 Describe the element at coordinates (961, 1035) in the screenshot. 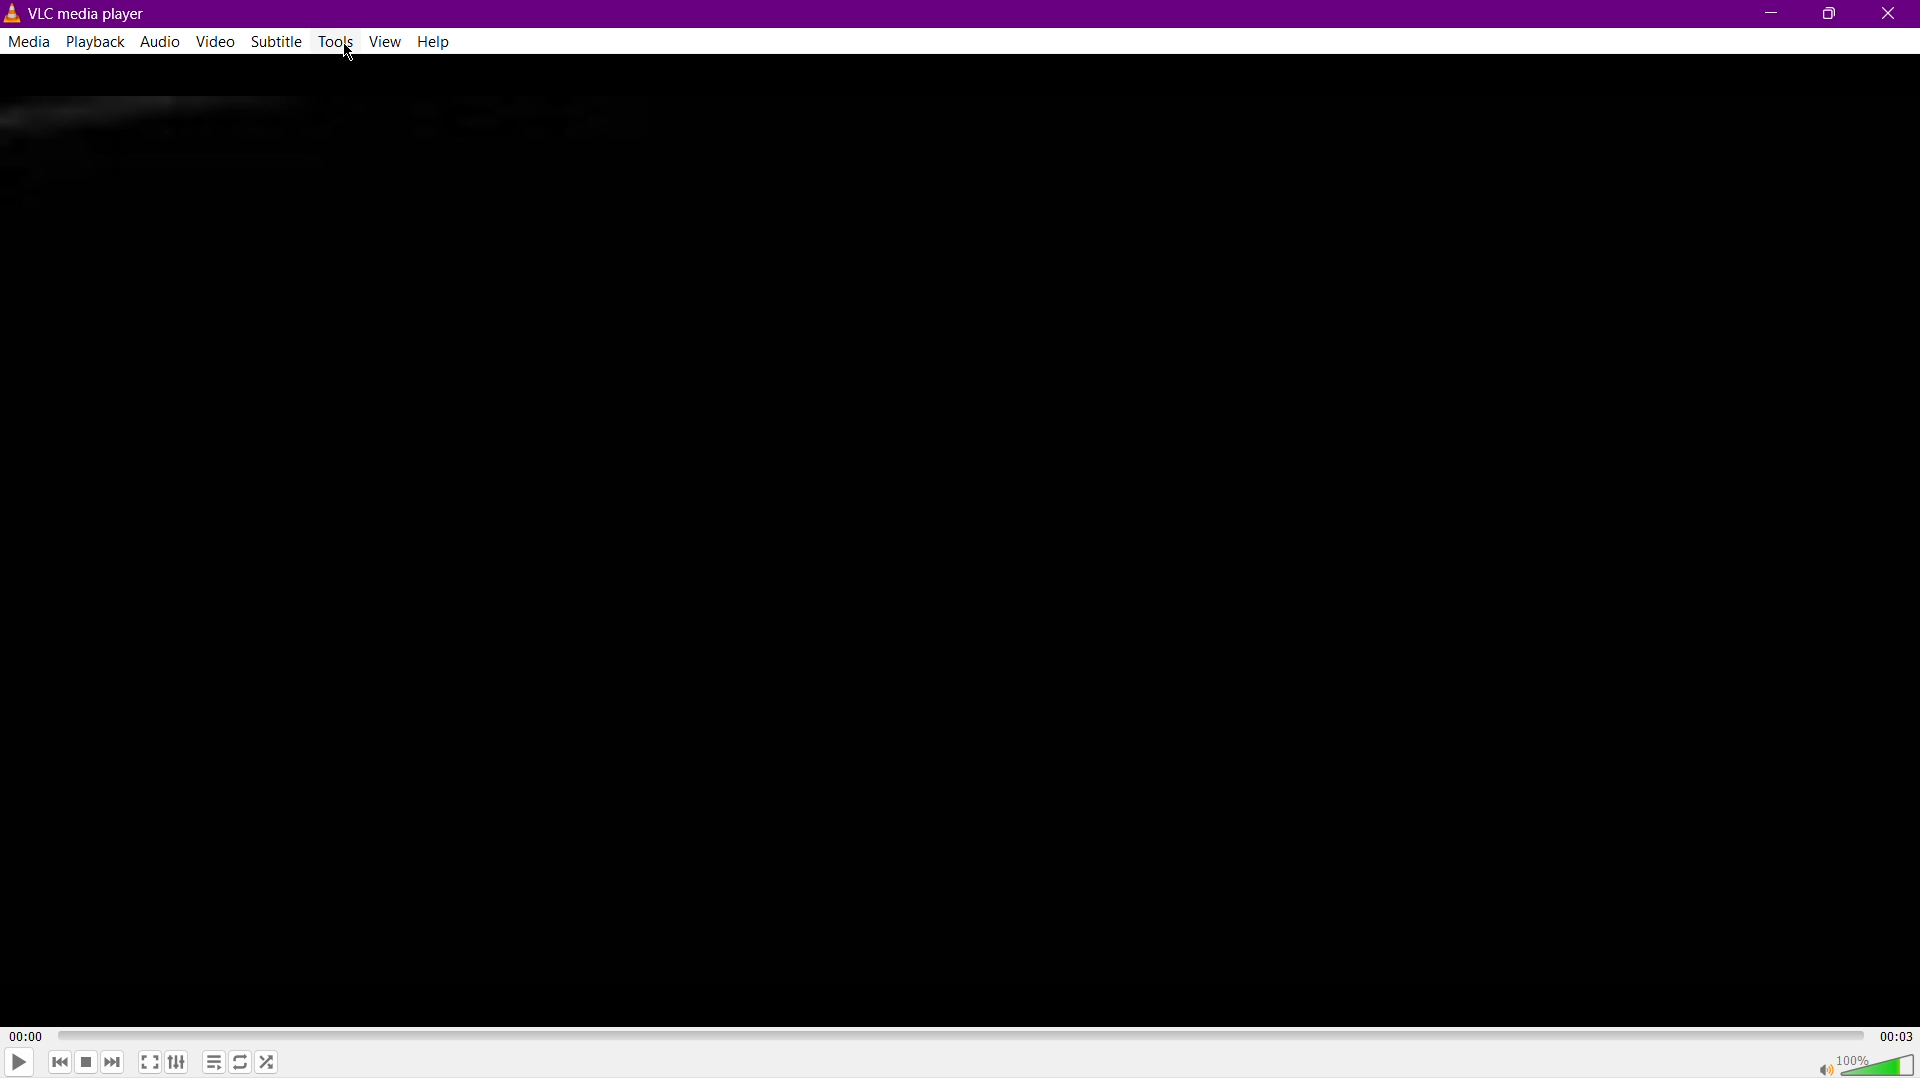

I see `timeline` at that location.